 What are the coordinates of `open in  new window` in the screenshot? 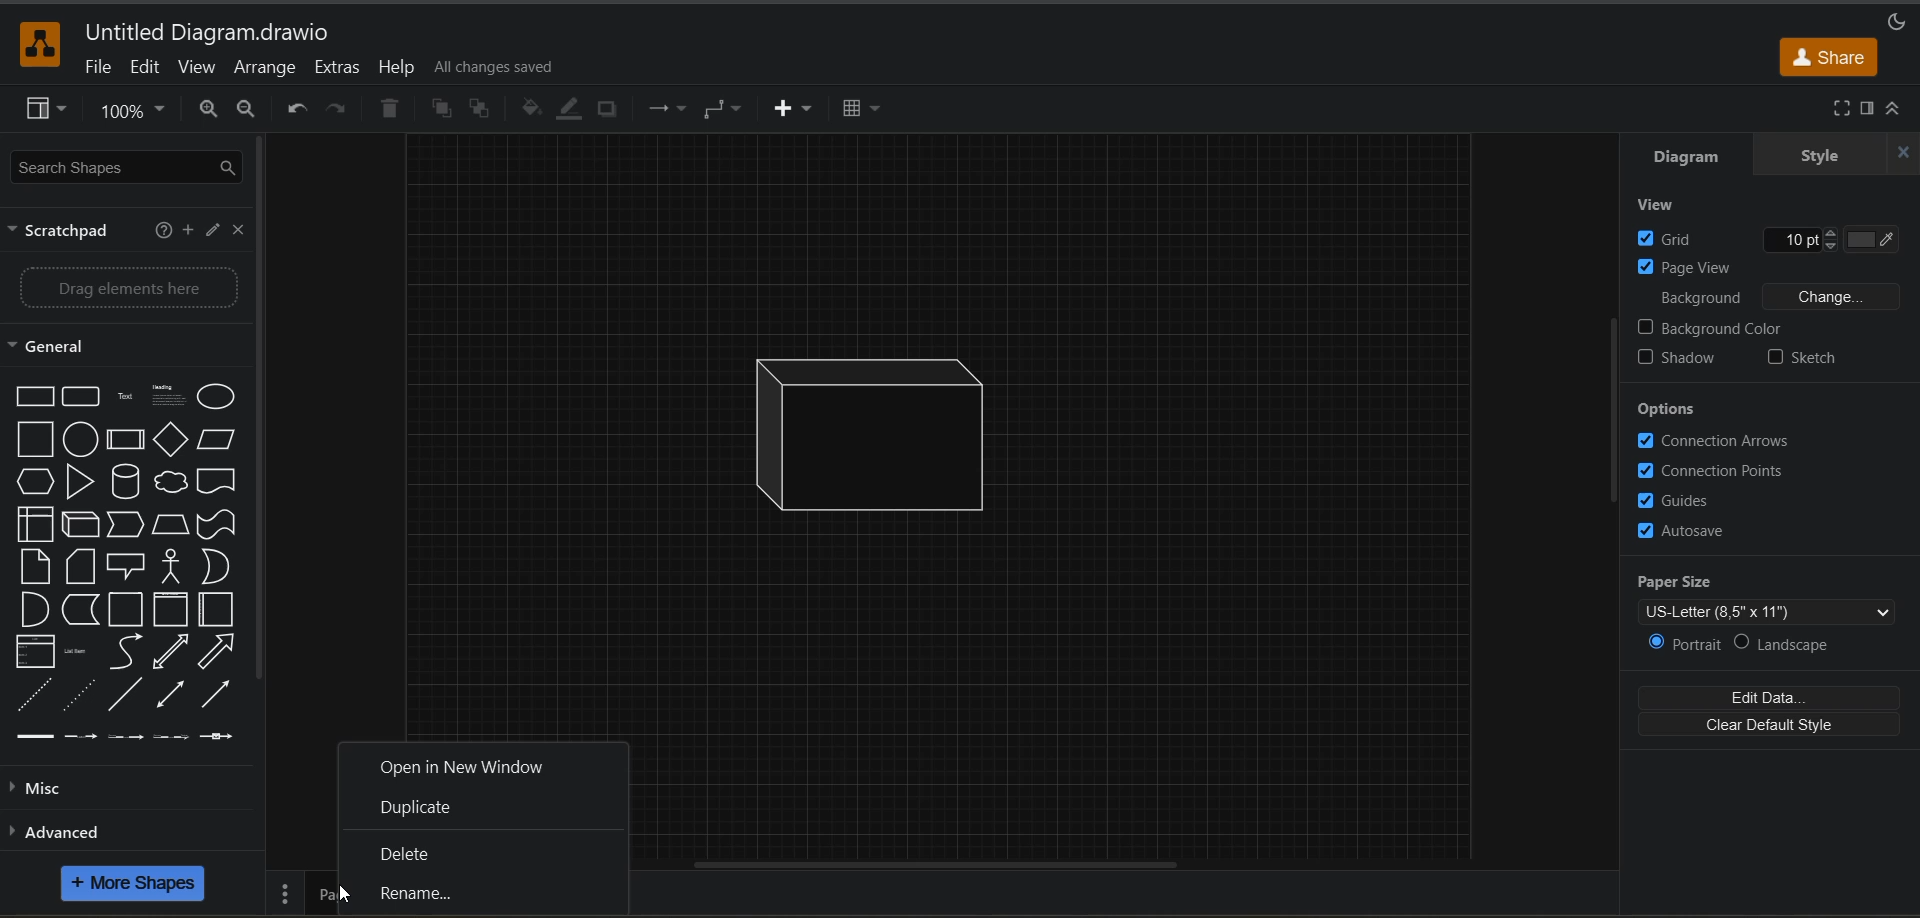 It's located at (467, 770).